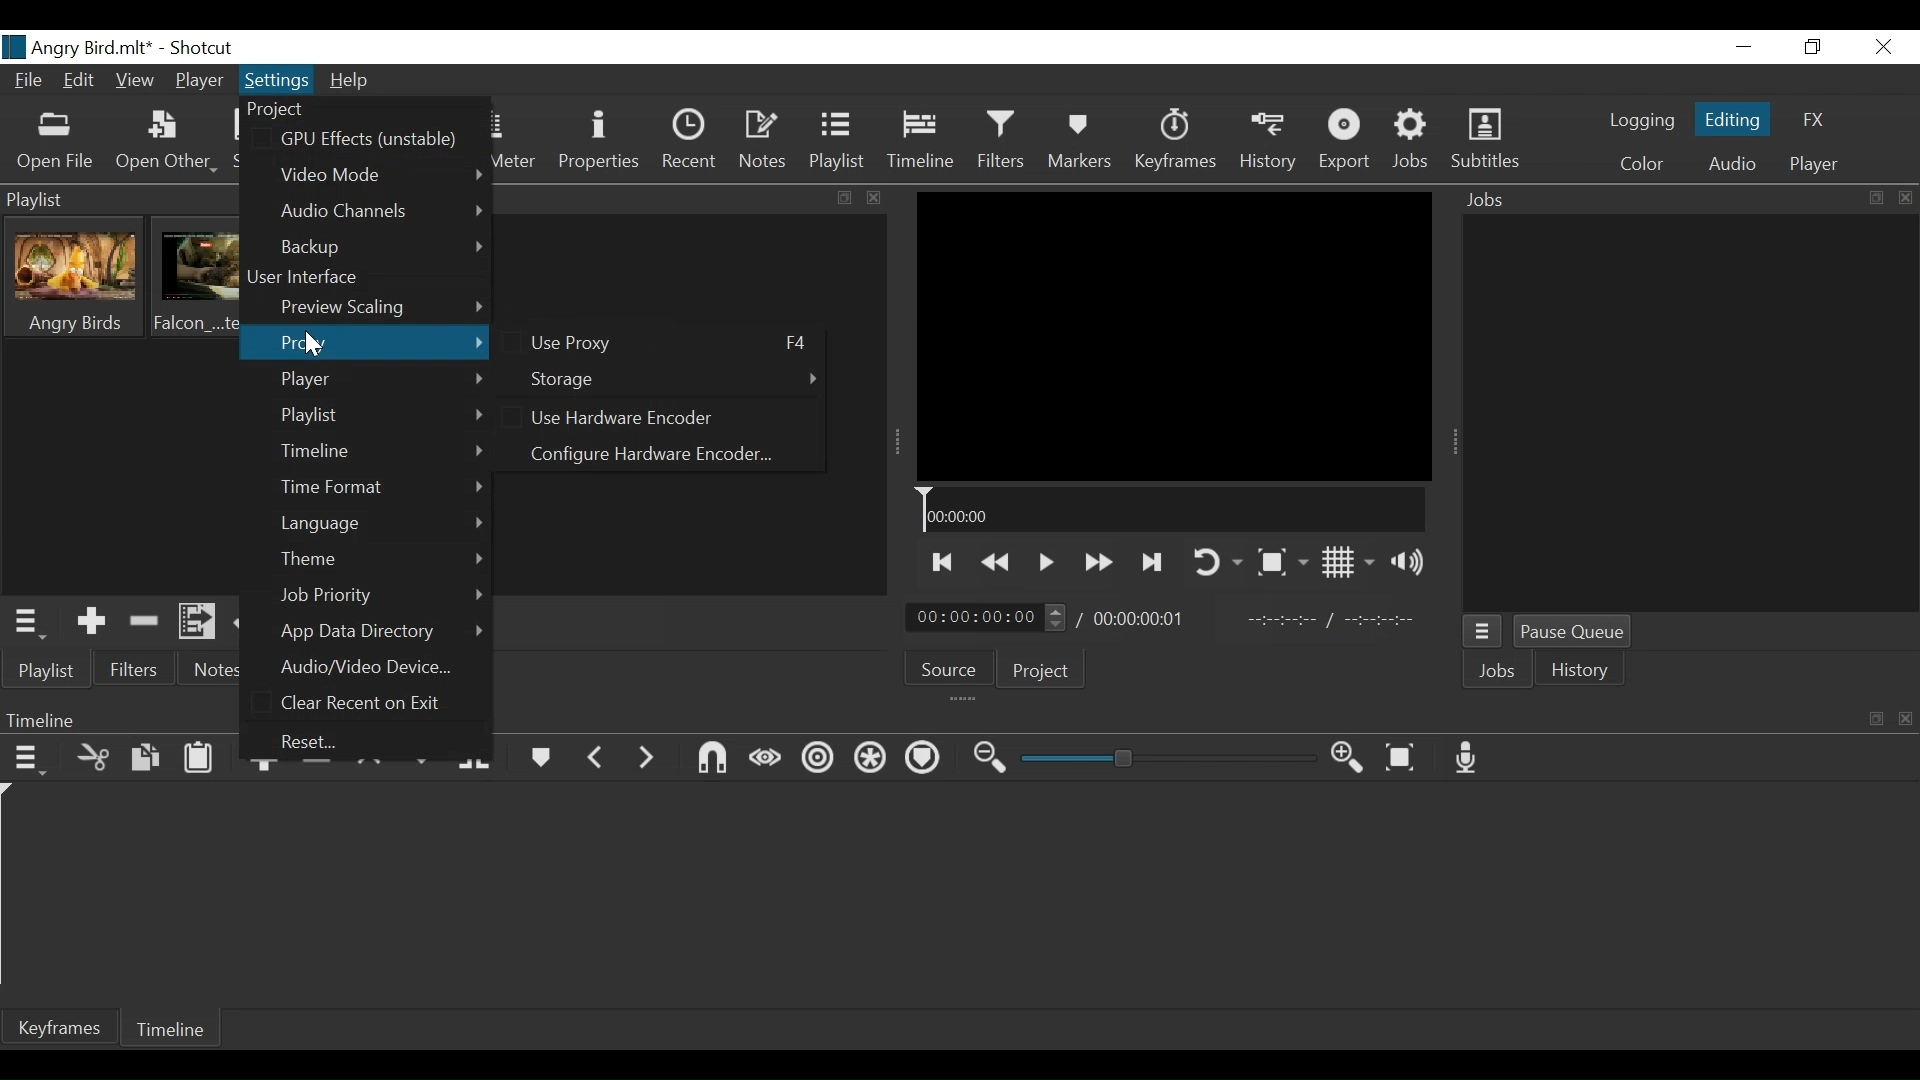 The width and height of the screenshot is (1920, 1080). I want to click on lift, so click(368, 768).